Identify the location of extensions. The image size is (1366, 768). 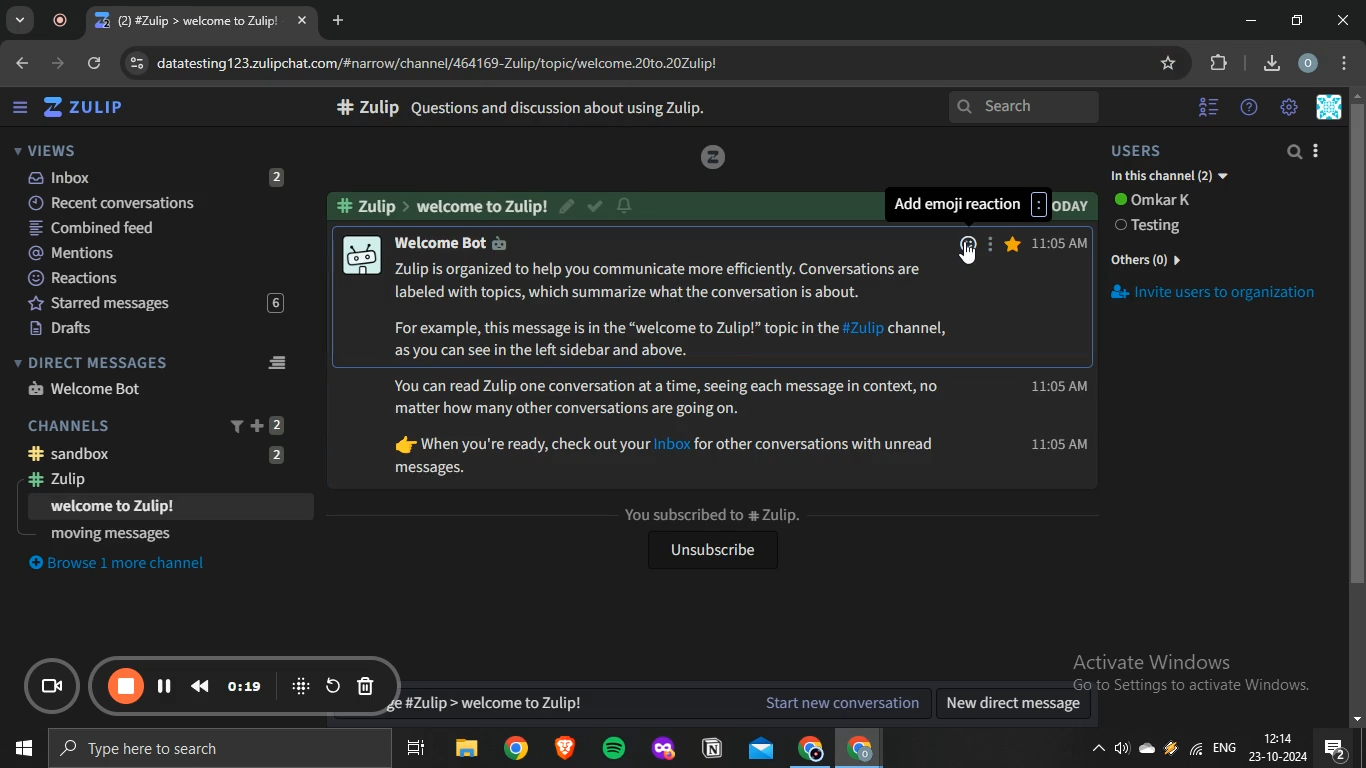
(1220, 63).